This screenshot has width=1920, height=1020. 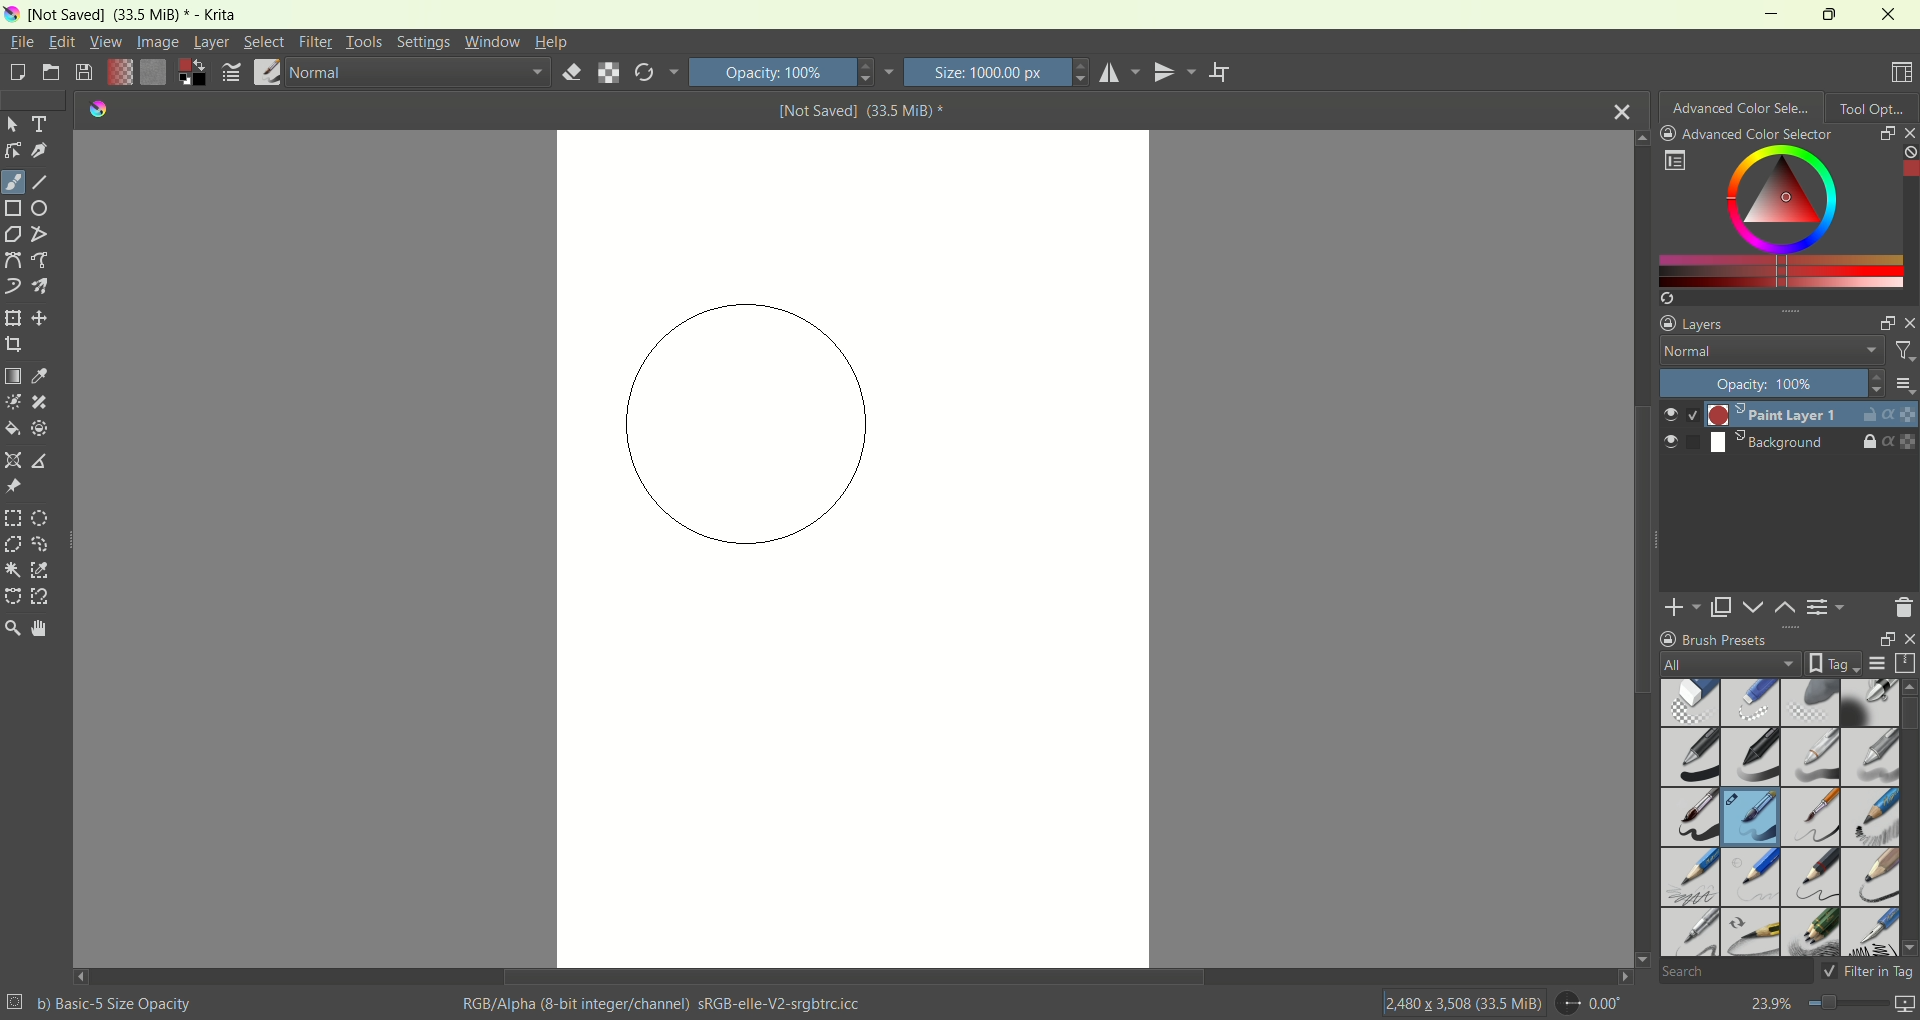 What do you see at coordinates (1871, 754) in the screenshot?
I see `basic 4` at bounding box center [1871, 754].